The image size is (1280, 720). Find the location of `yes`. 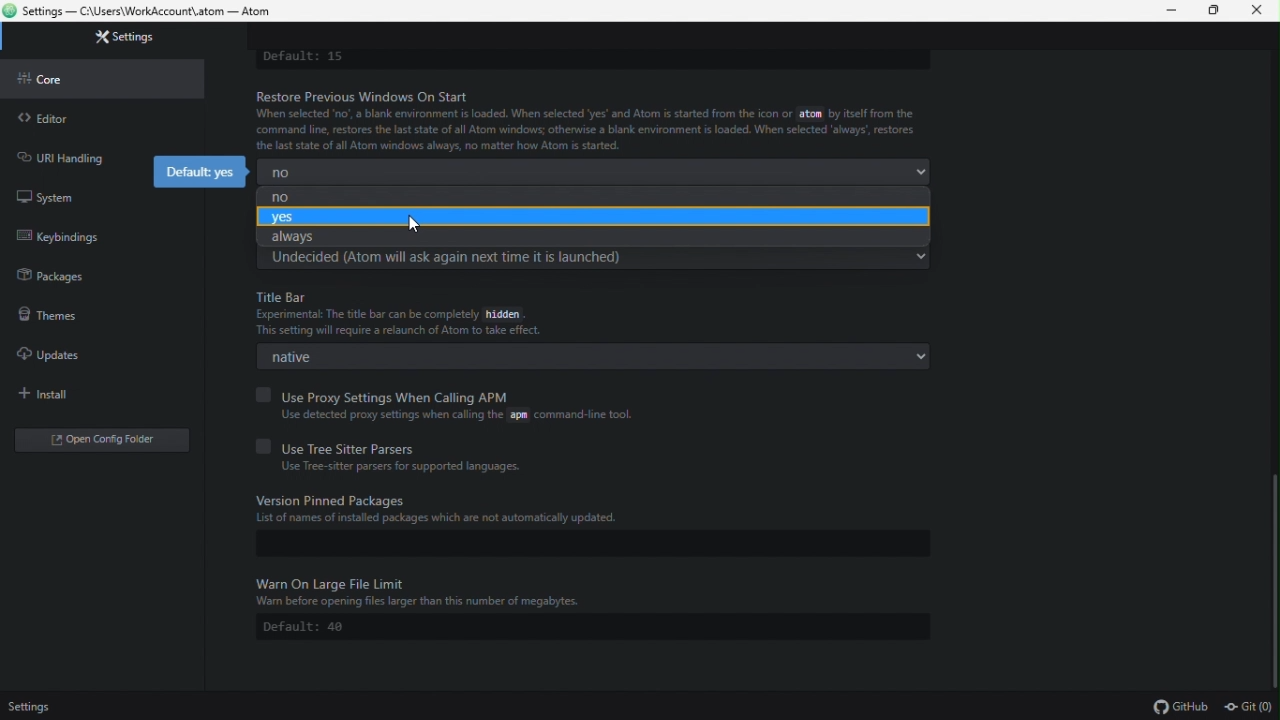

yes is located at coordinates (591, 217).